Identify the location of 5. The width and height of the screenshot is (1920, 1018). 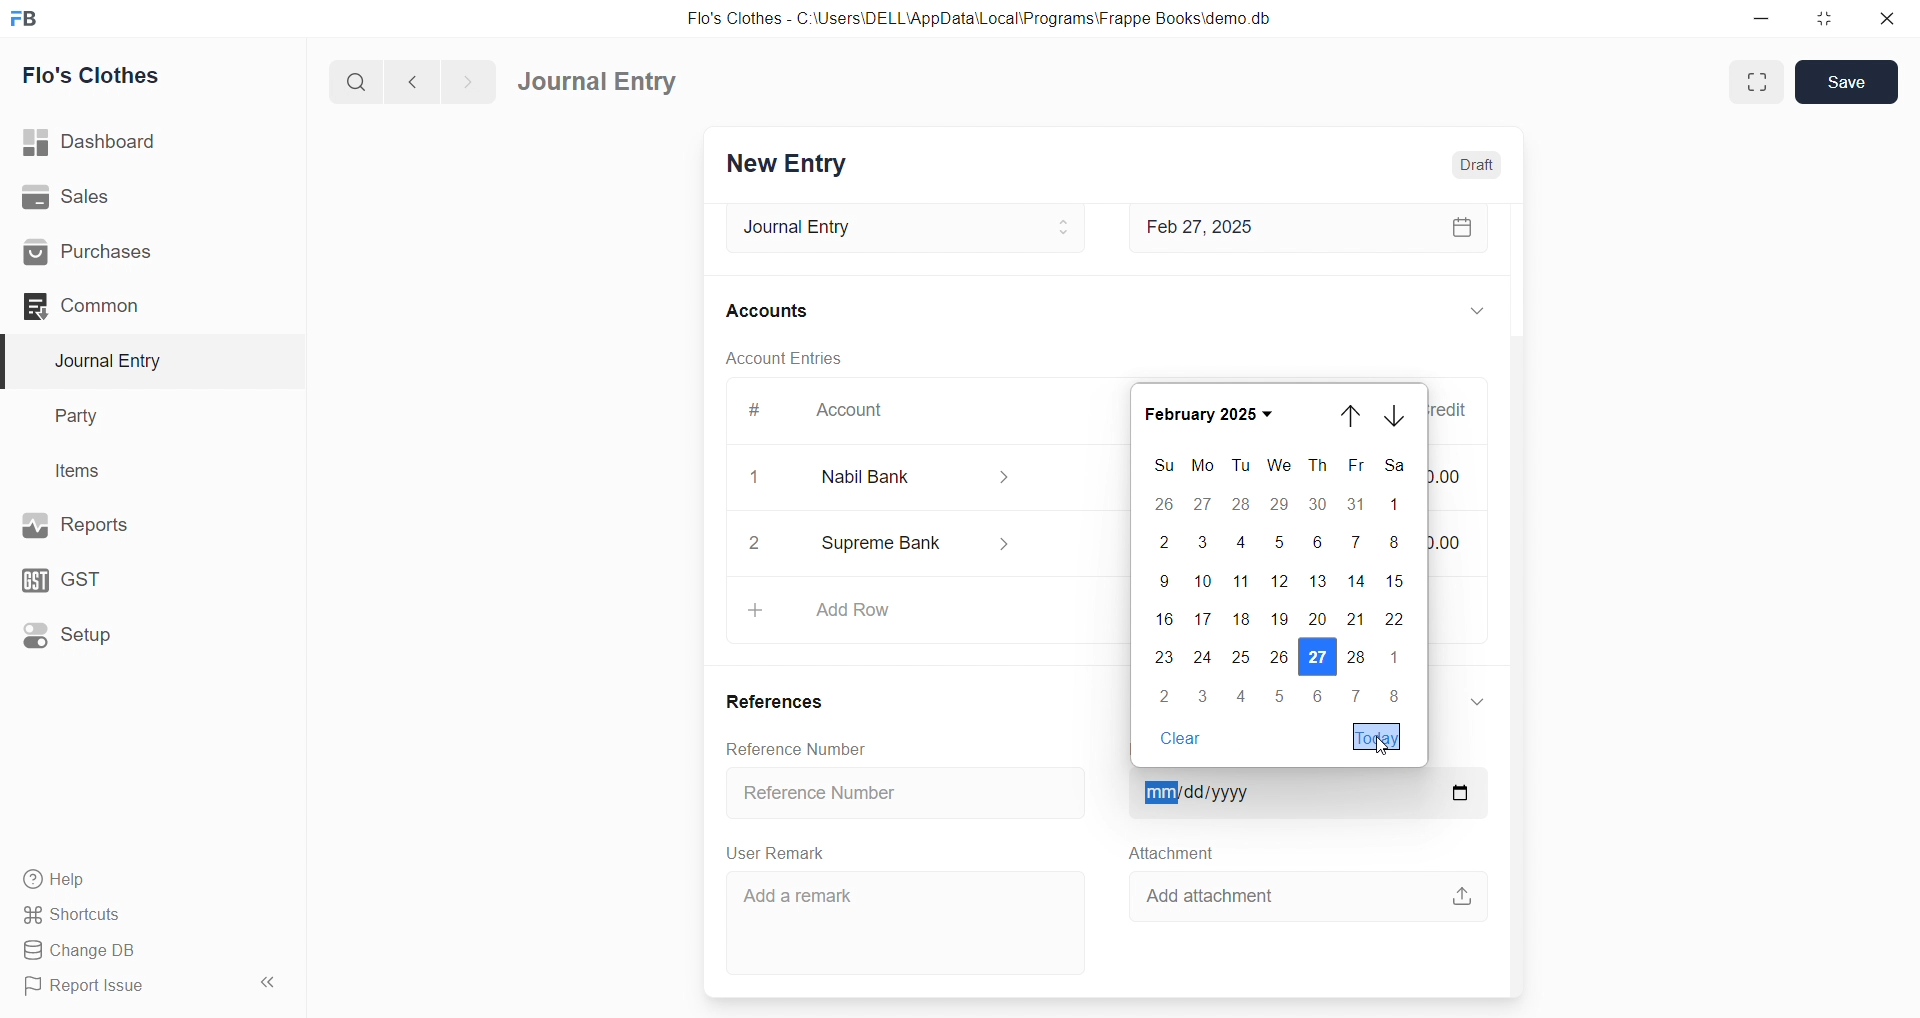
(1247, 698).